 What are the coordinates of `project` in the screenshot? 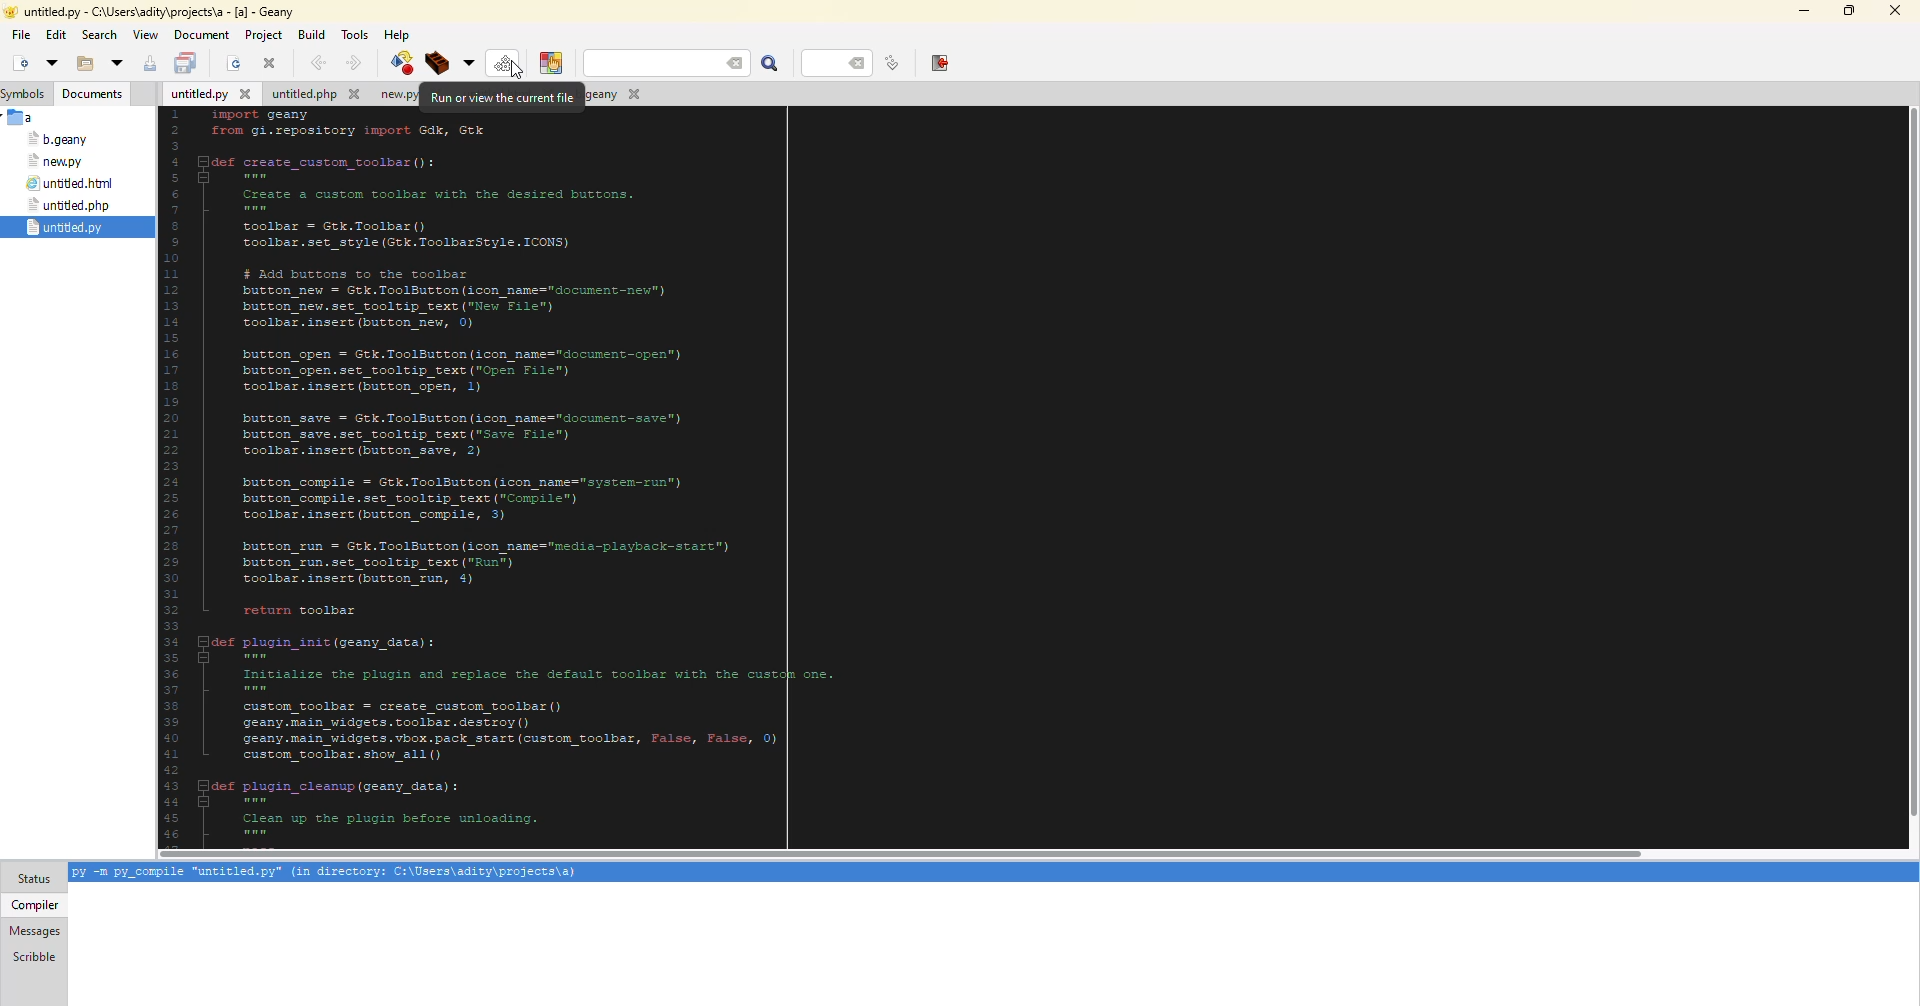 It's located at (263, 35).